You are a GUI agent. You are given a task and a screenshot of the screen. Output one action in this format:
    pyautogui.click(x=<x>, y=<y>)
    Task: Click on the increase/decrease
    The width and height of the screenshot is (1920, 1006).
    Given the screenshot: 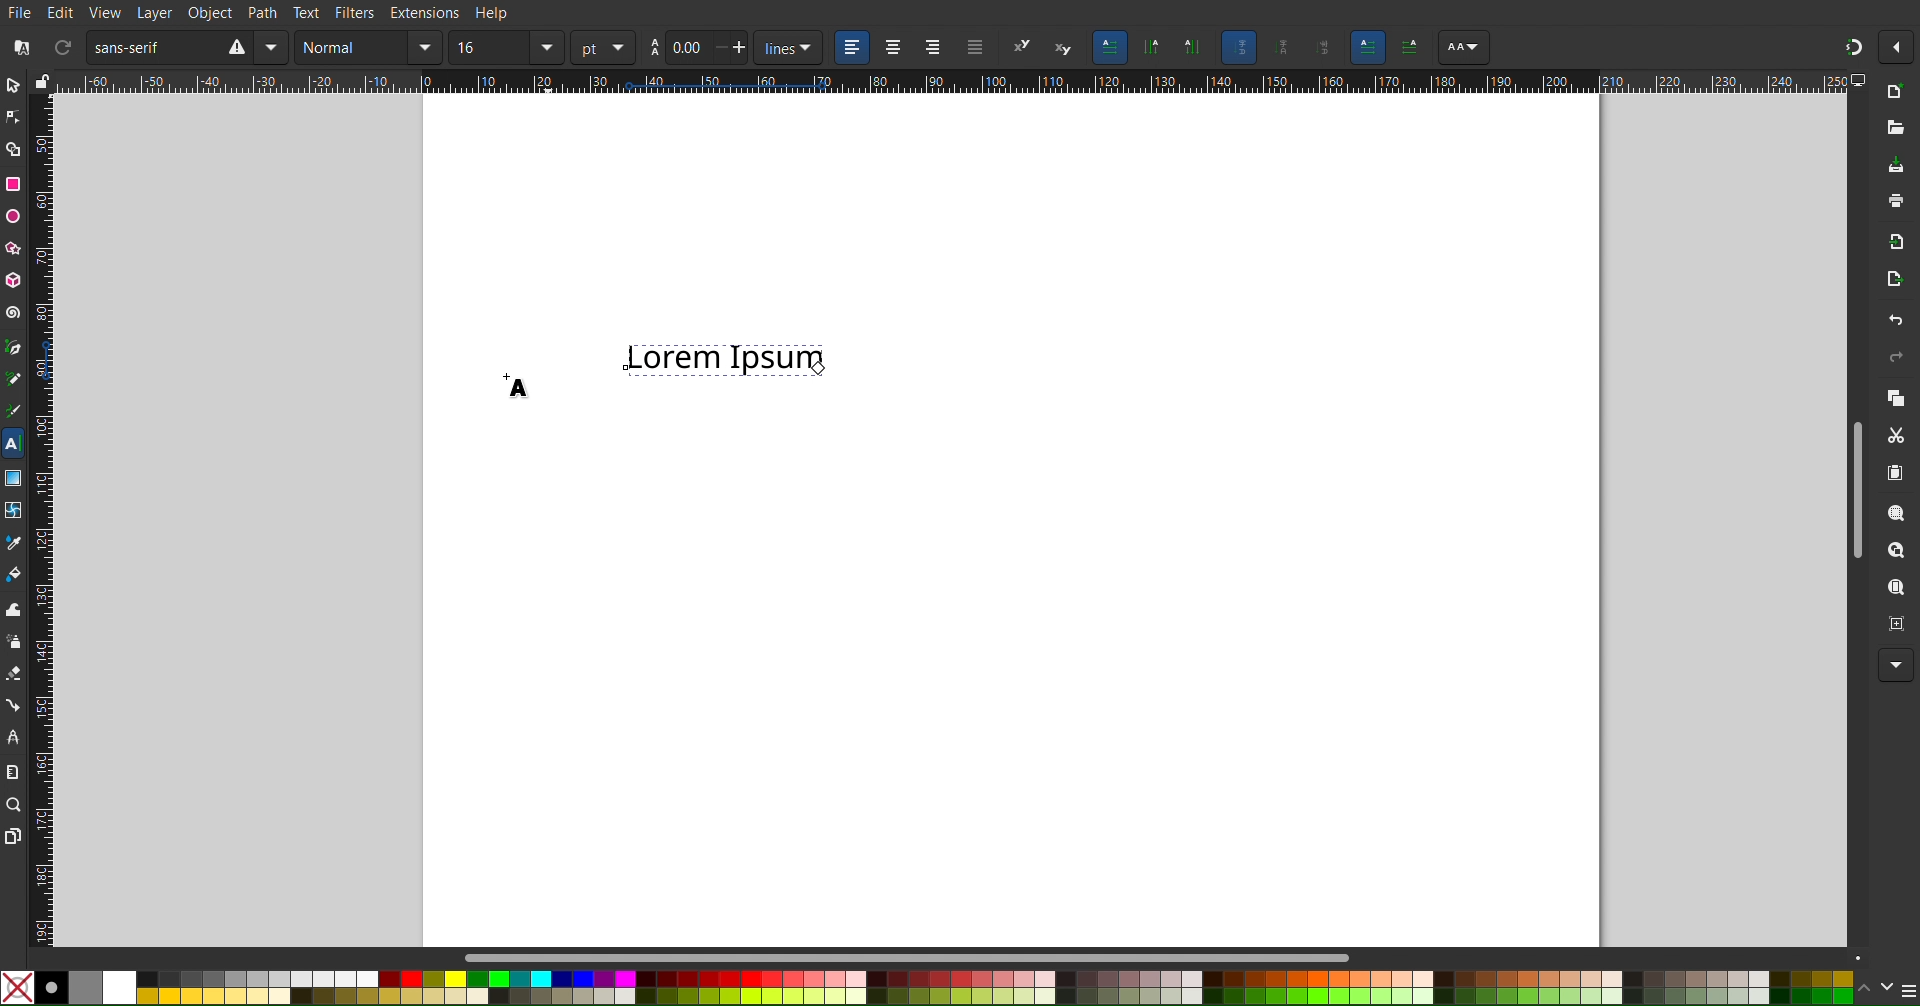 What is the action you would take?
    pyautogui.click(x=730, y=48)
    